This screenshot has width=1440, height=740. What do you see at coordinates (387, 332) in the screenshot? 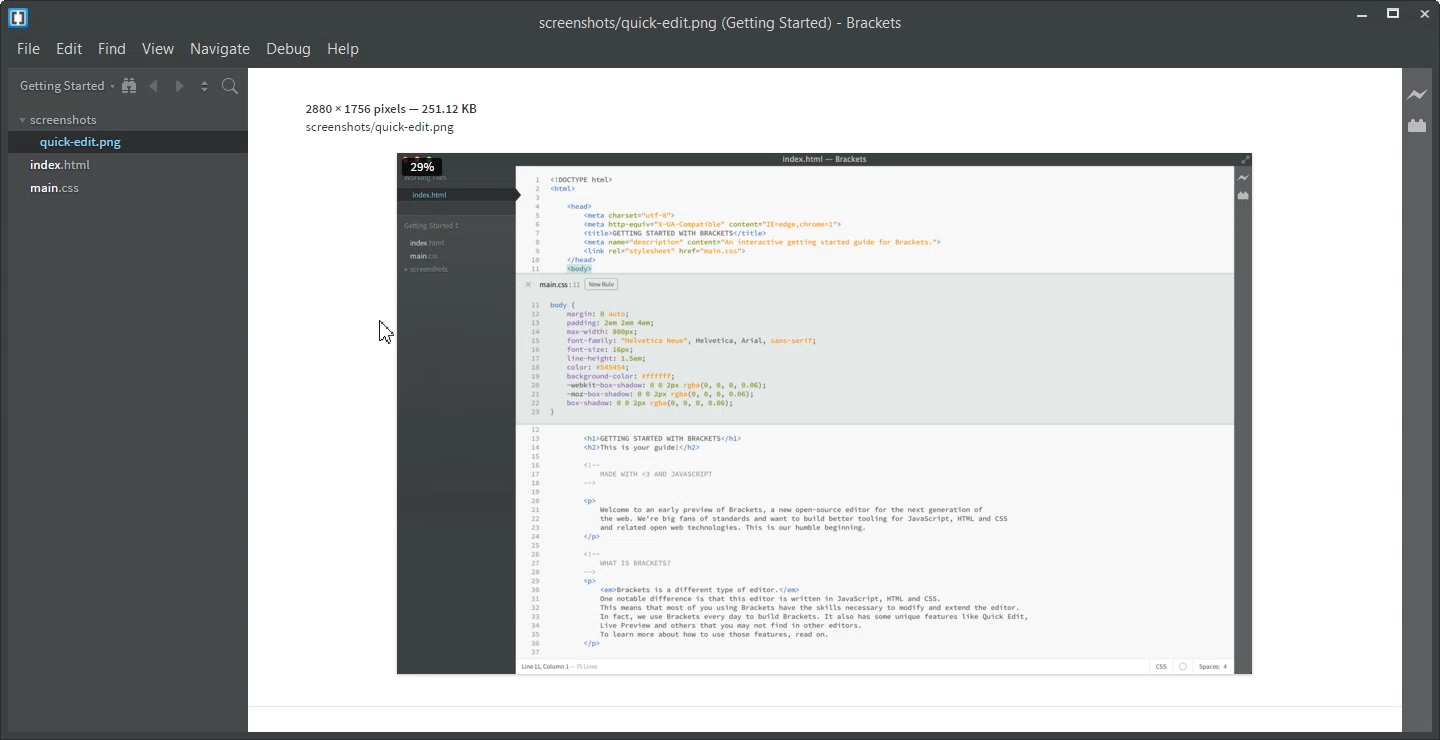
I see `Cursor` at bounding box center [387, 332].